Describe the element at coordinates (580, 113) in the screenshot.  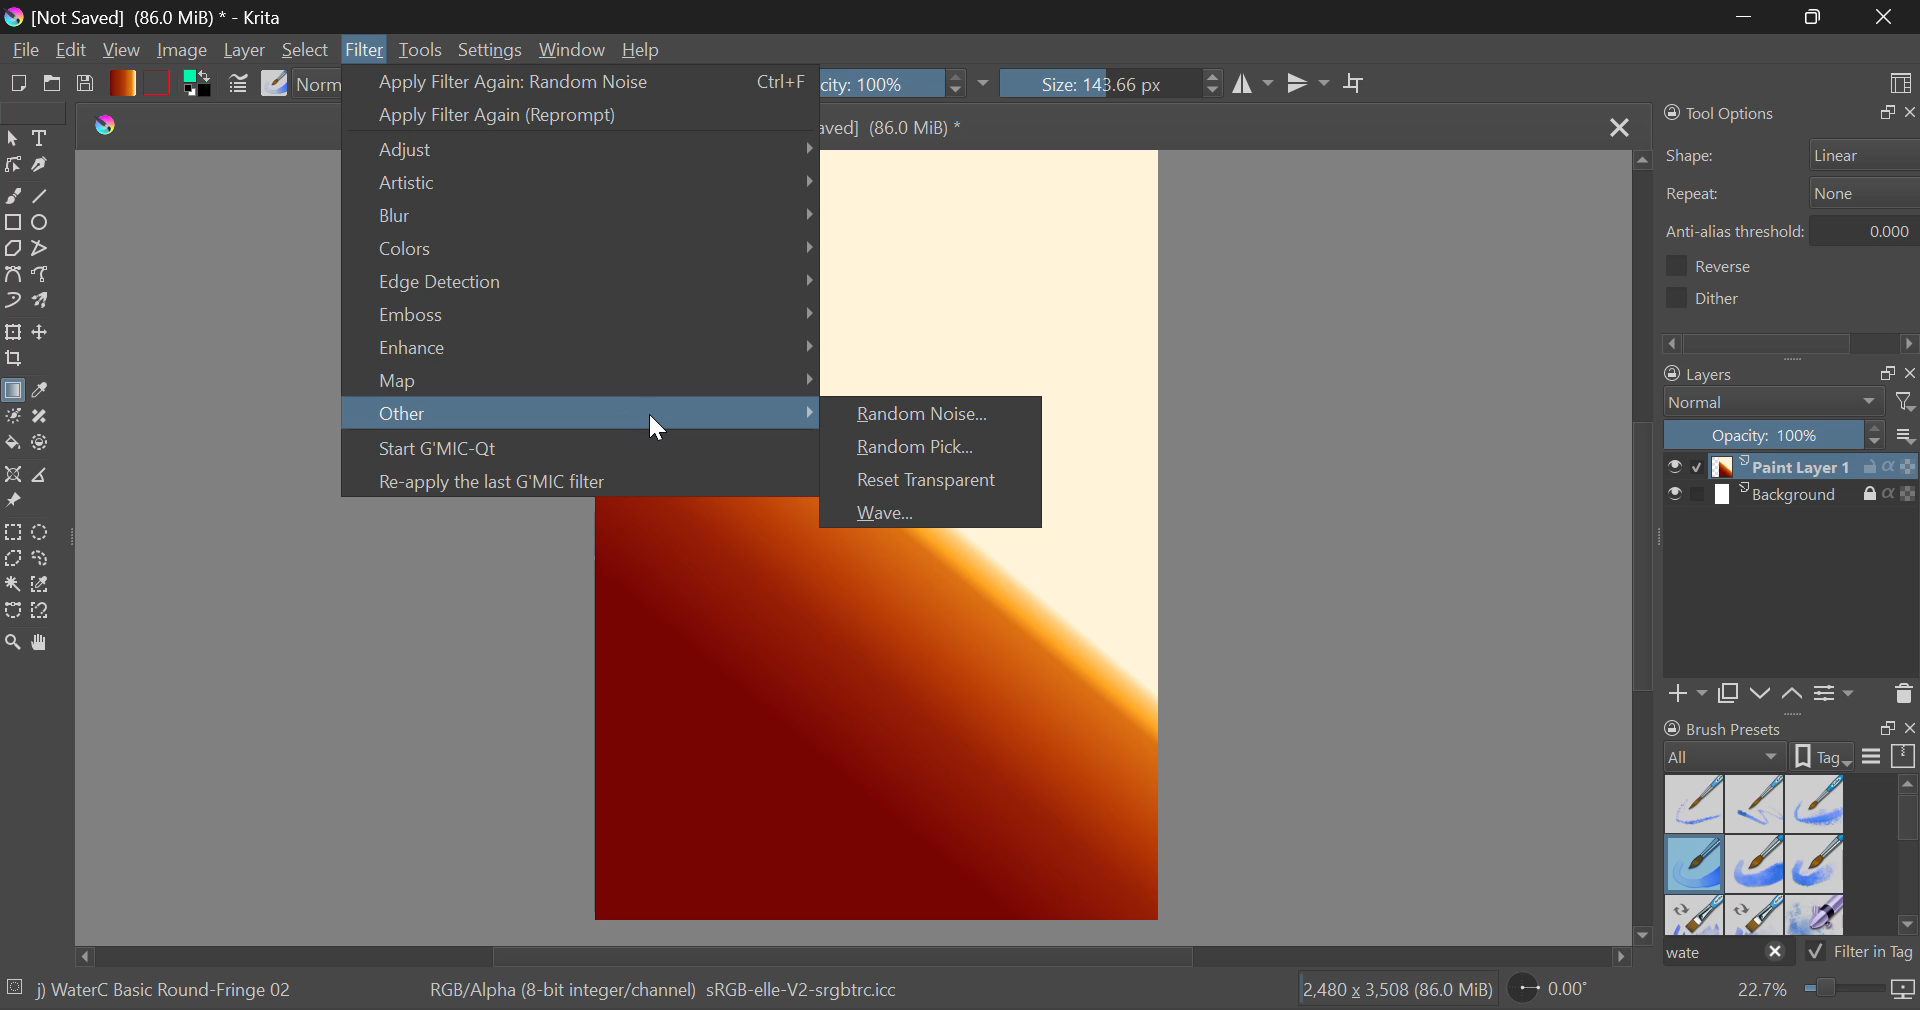
I see `Apply Filter Again - Reprompted` at that location.